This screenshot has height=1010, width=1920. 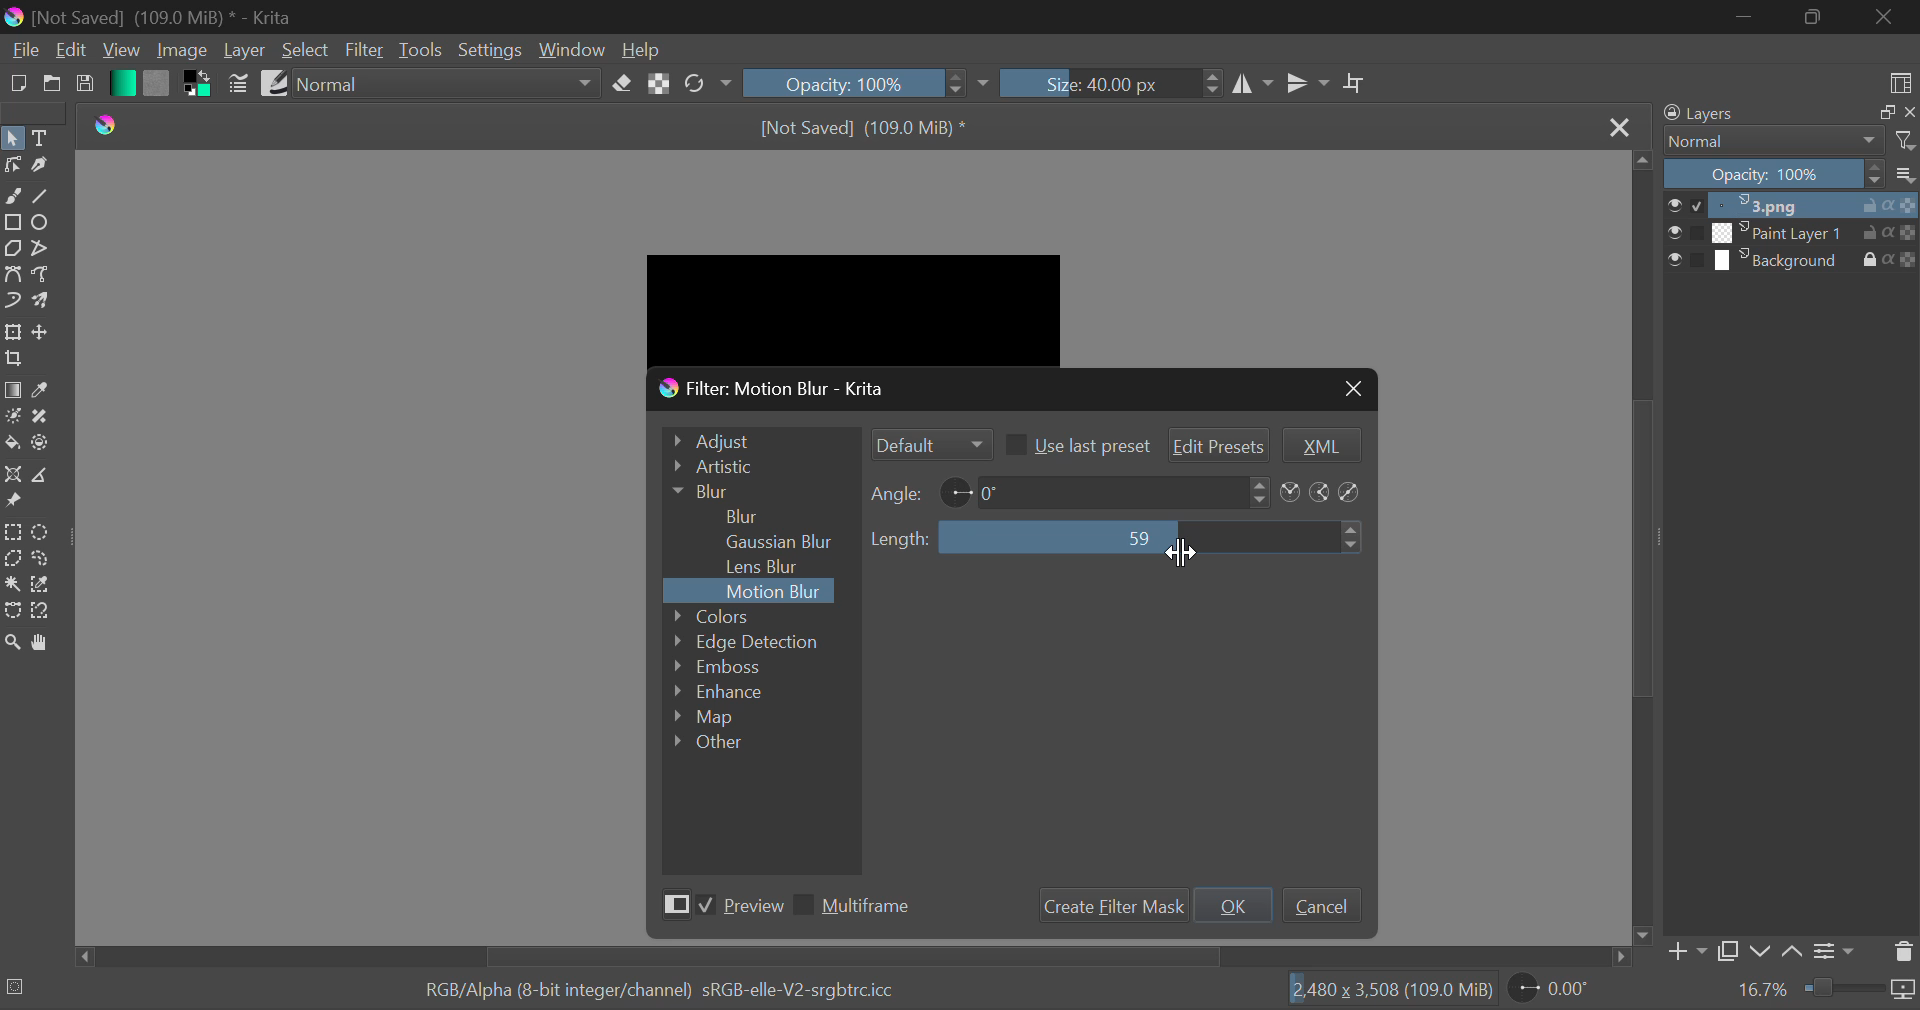 I want to click on Continuous Selection Tool, so click(x=12, y=584).